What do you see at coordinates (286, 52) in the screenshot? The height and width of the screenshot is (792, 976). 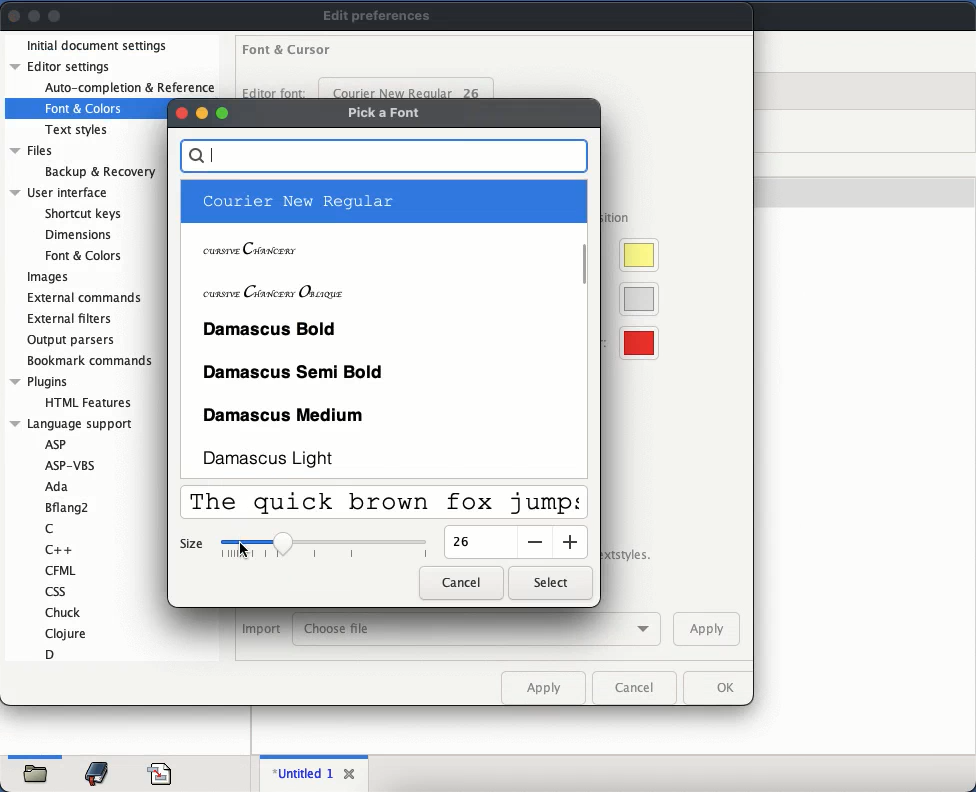 I see `font and cursor` at bounding box center [286, 52].